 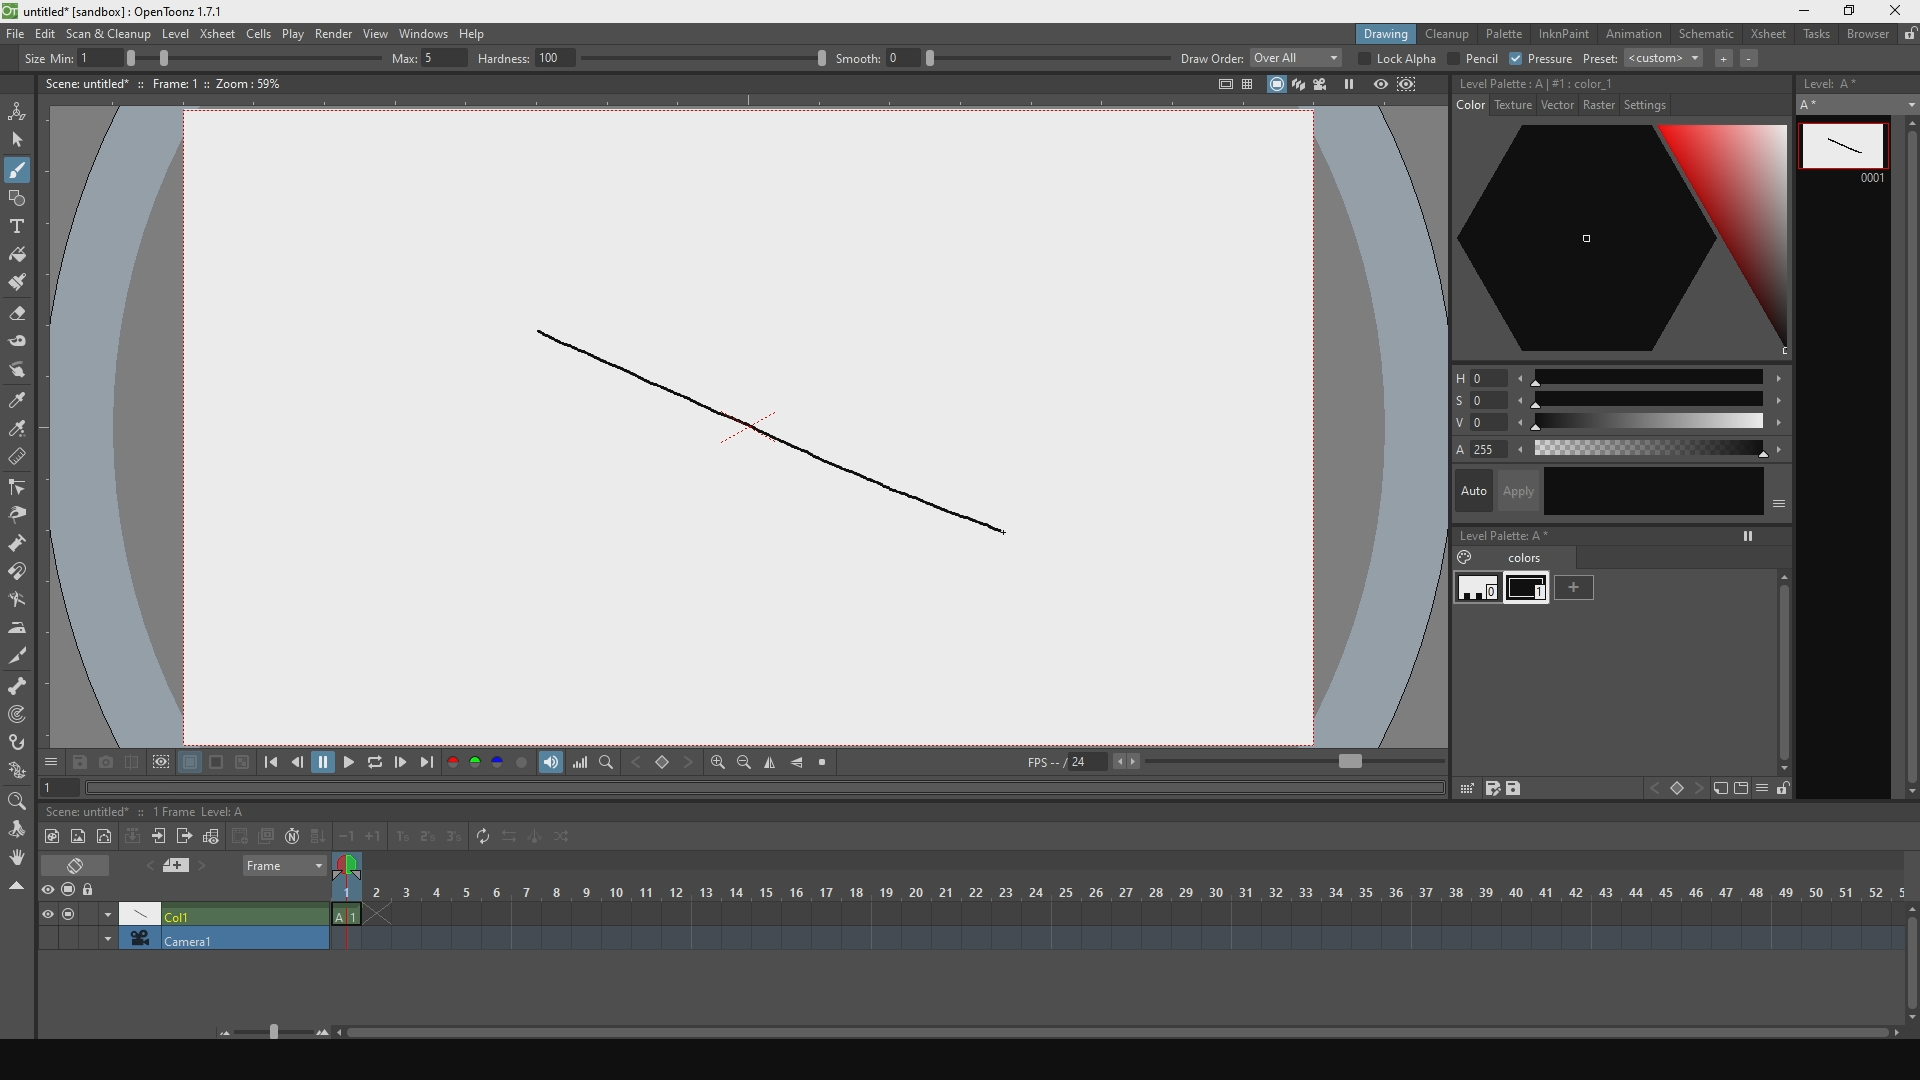 I want to click on scene frame, so click(x=1114, y=892).